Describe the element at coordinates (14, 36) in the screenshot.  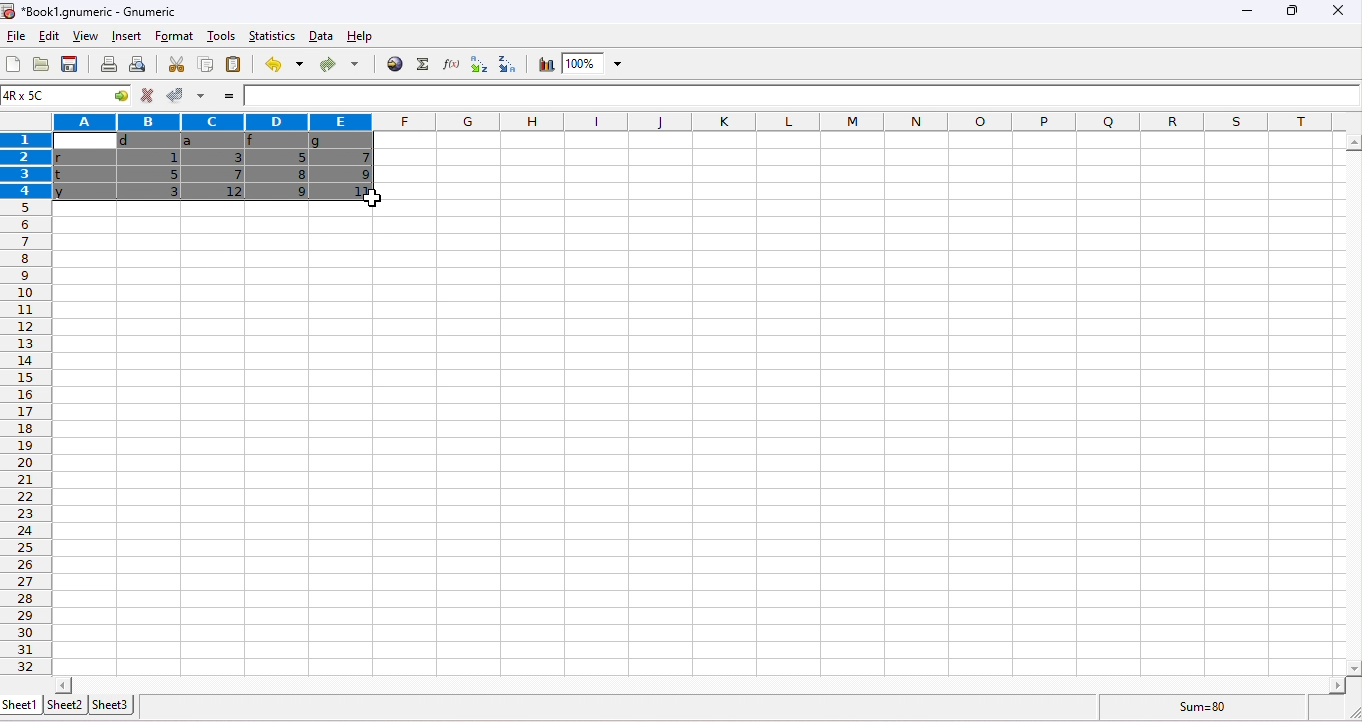
I see `file` at that location.